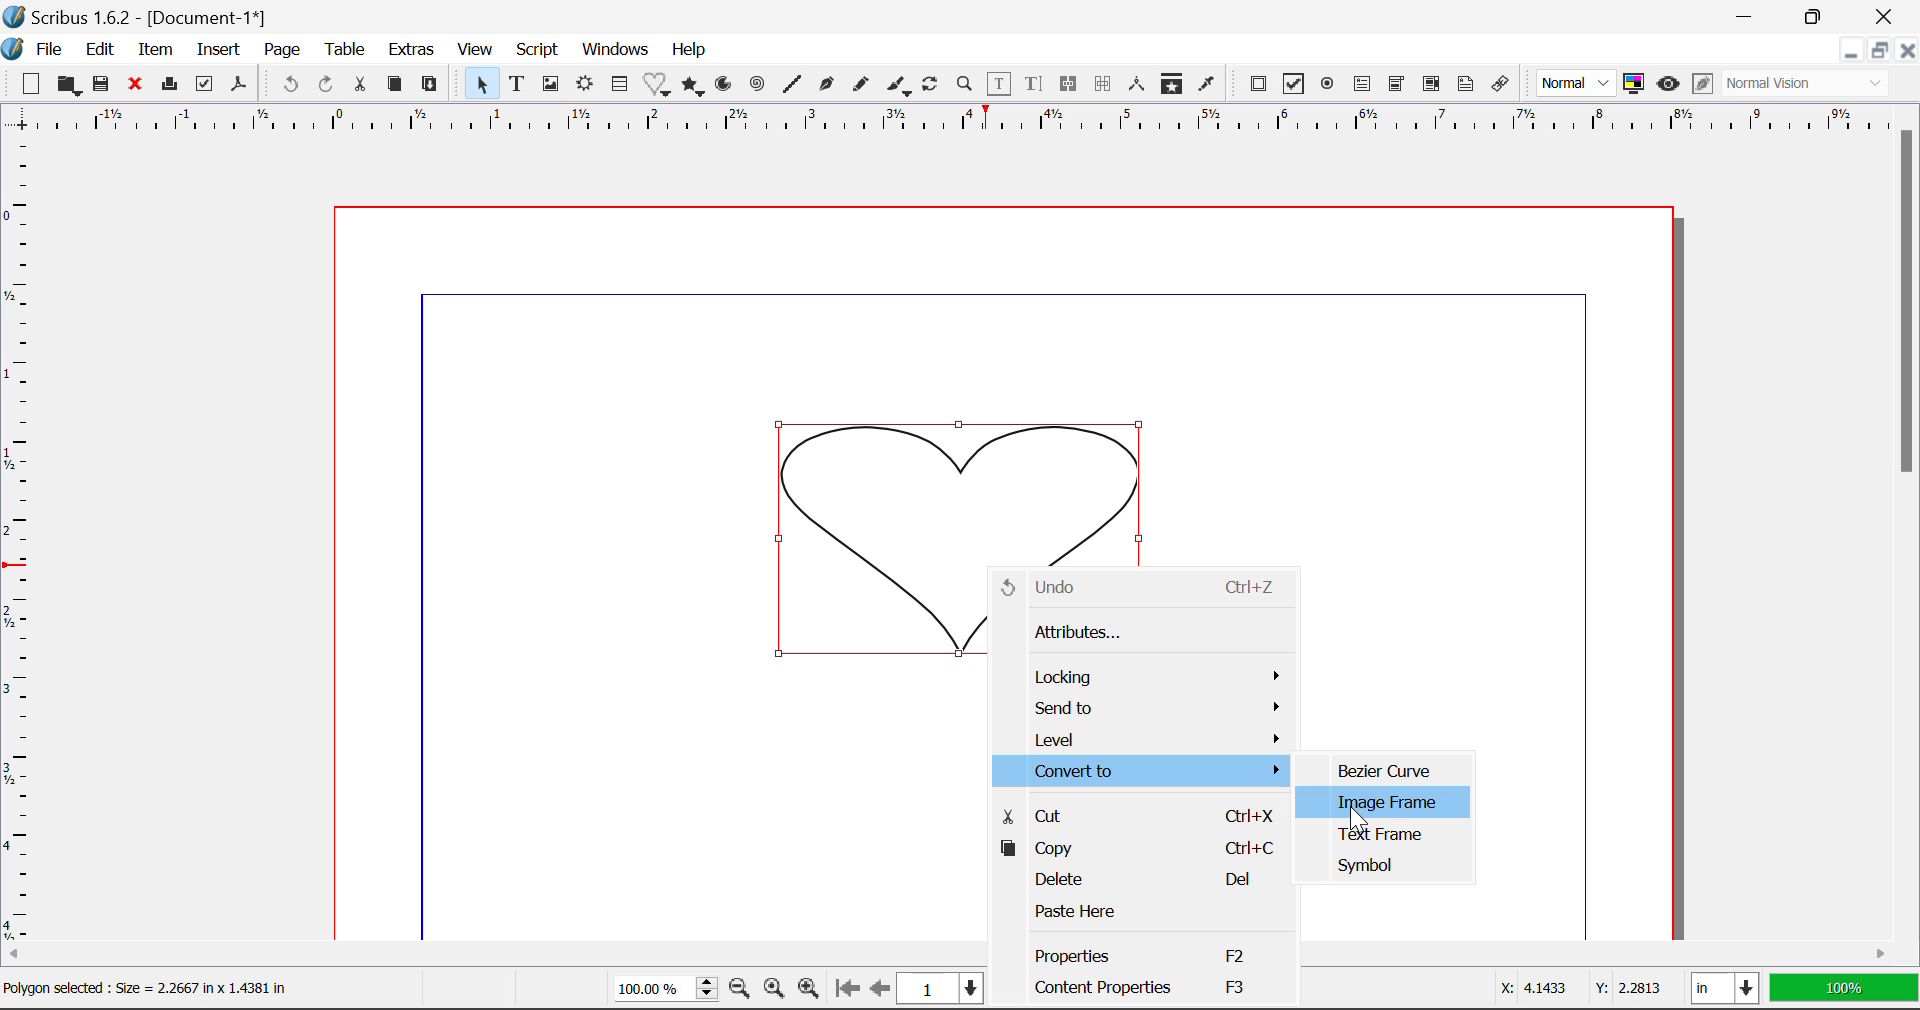 The image size is (1920, 1010). I want to click on Open, so click(70, 85).